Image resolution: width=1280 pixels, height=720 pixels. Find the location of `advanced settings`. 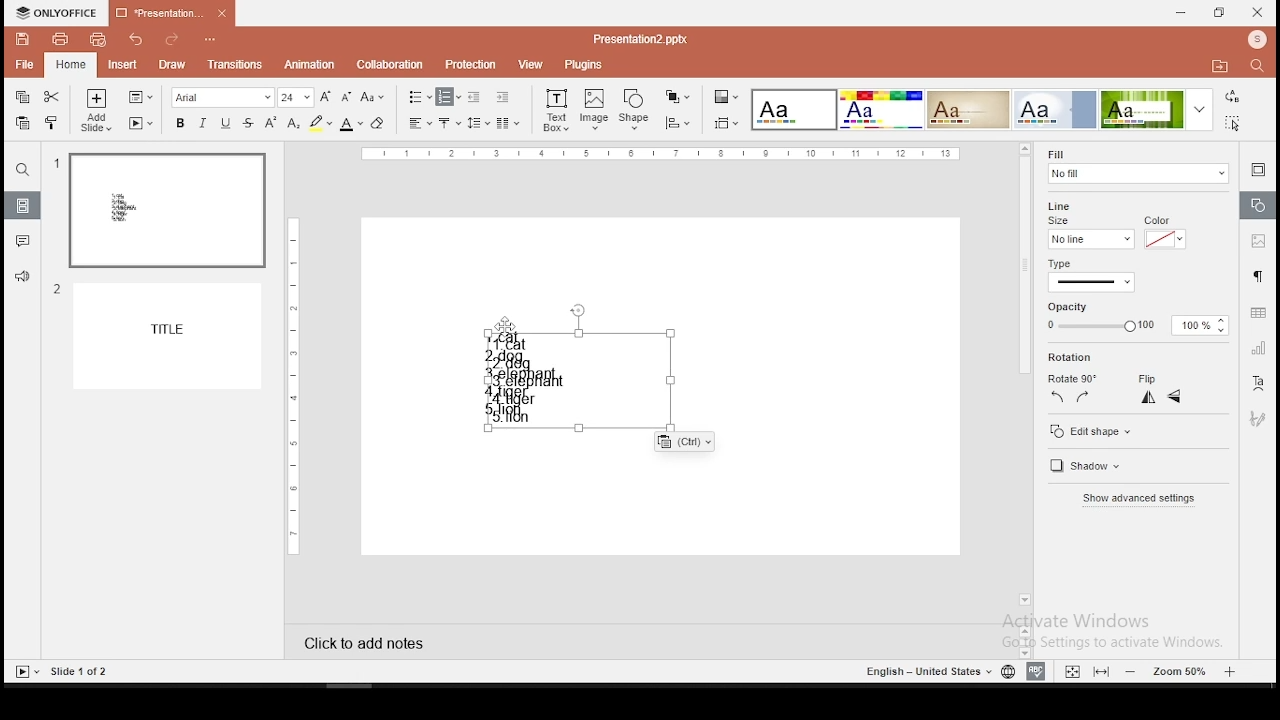

advanced settings is located at coordinates (1144, 499).